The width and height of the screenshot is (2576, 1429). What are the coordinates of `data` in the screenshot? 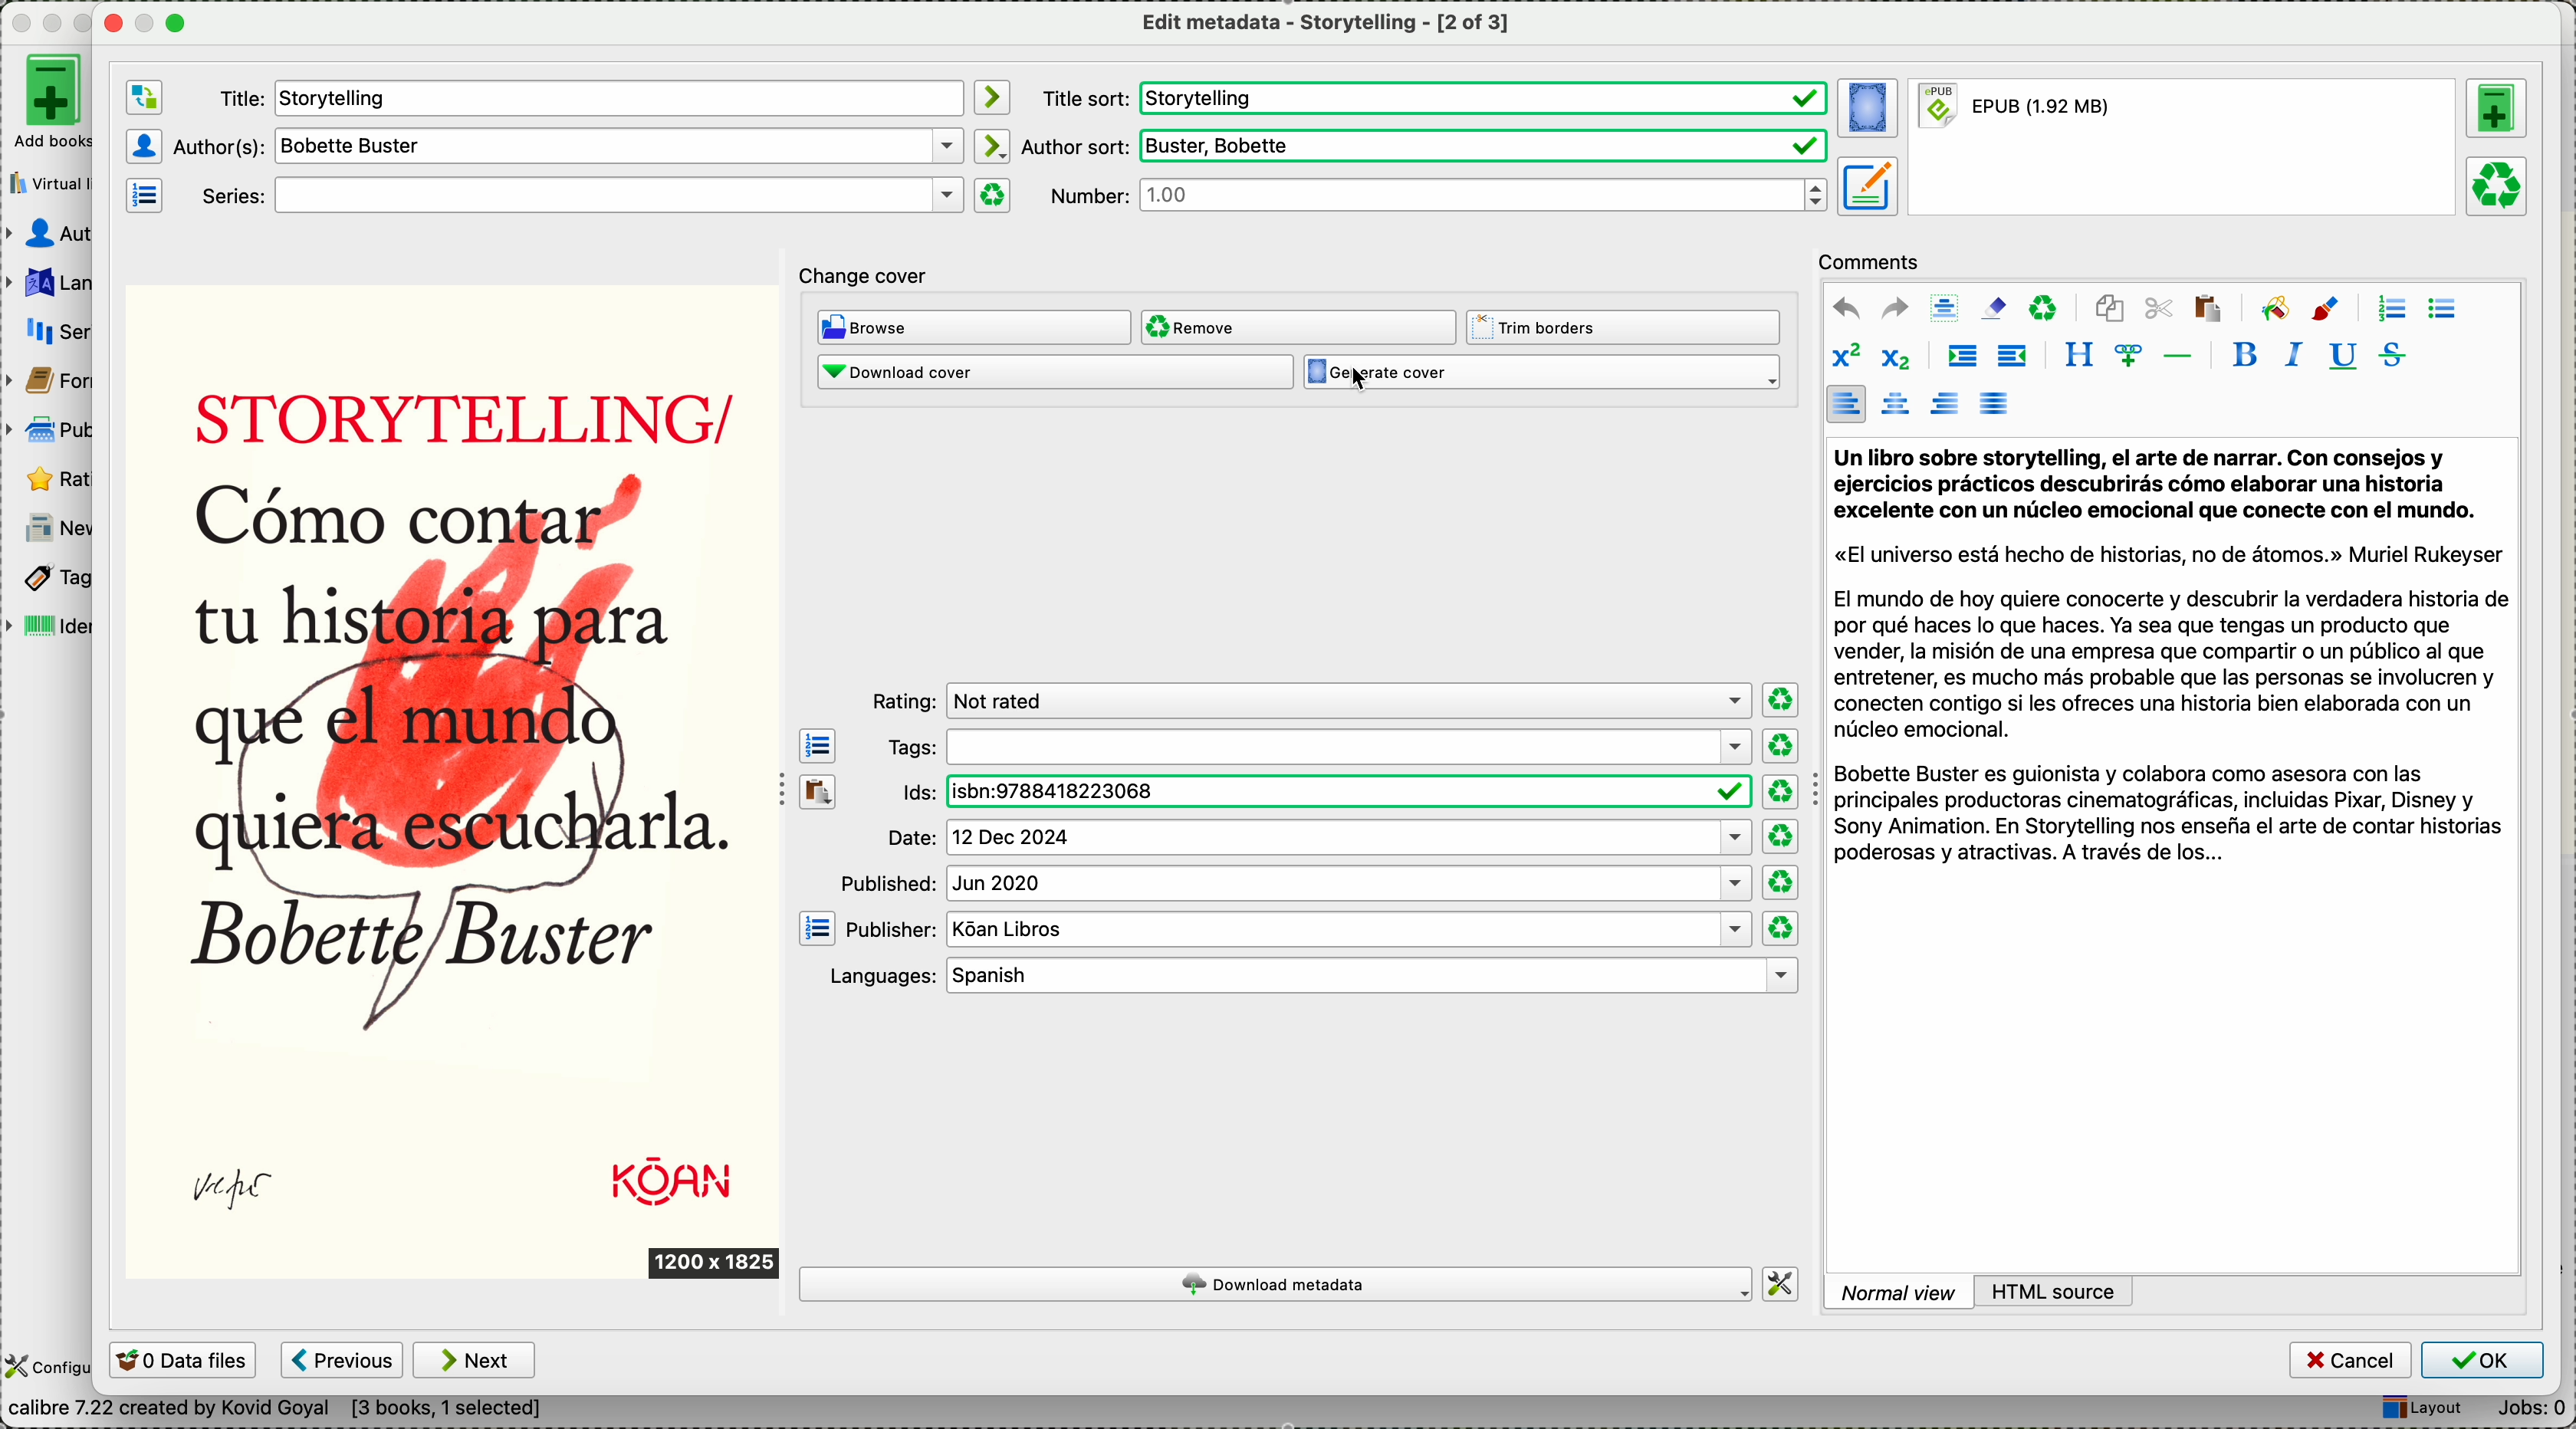 It's located at (230, 1410).